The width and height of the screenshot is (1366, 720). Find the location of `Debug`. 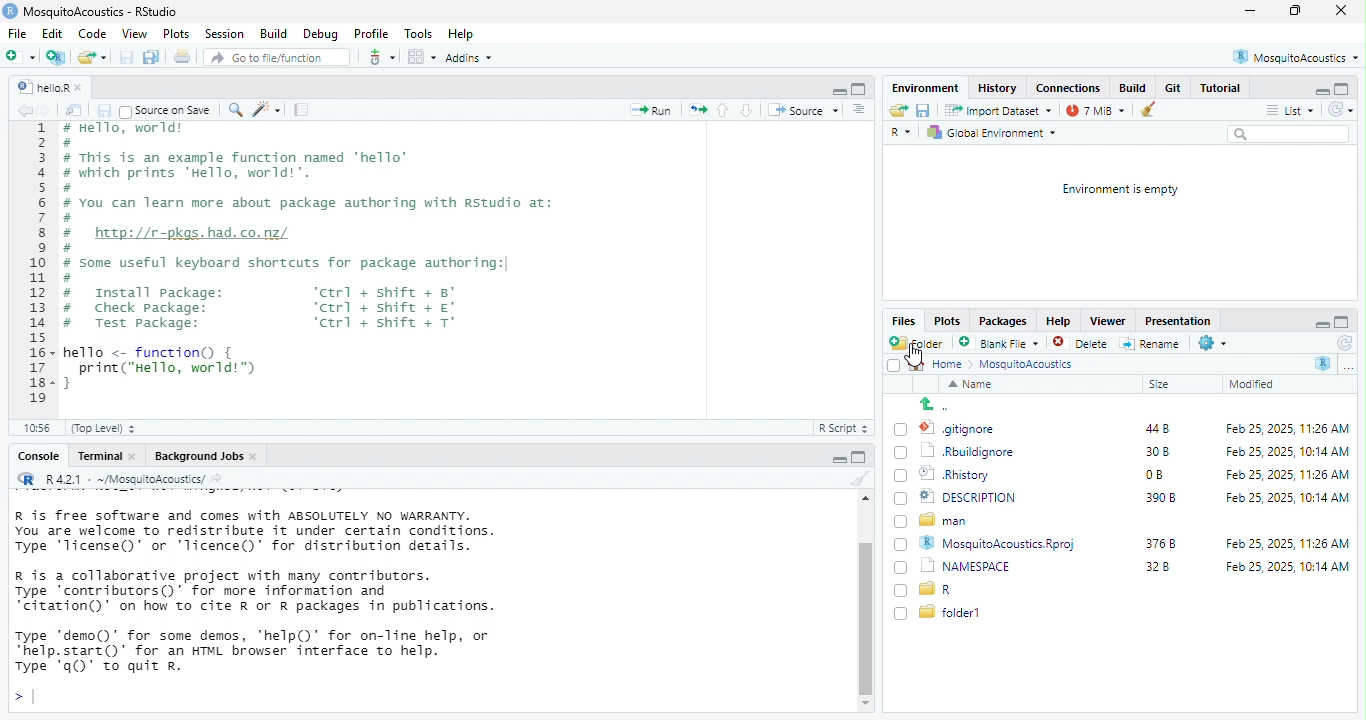

Debug is located at coordinates (321, 33).